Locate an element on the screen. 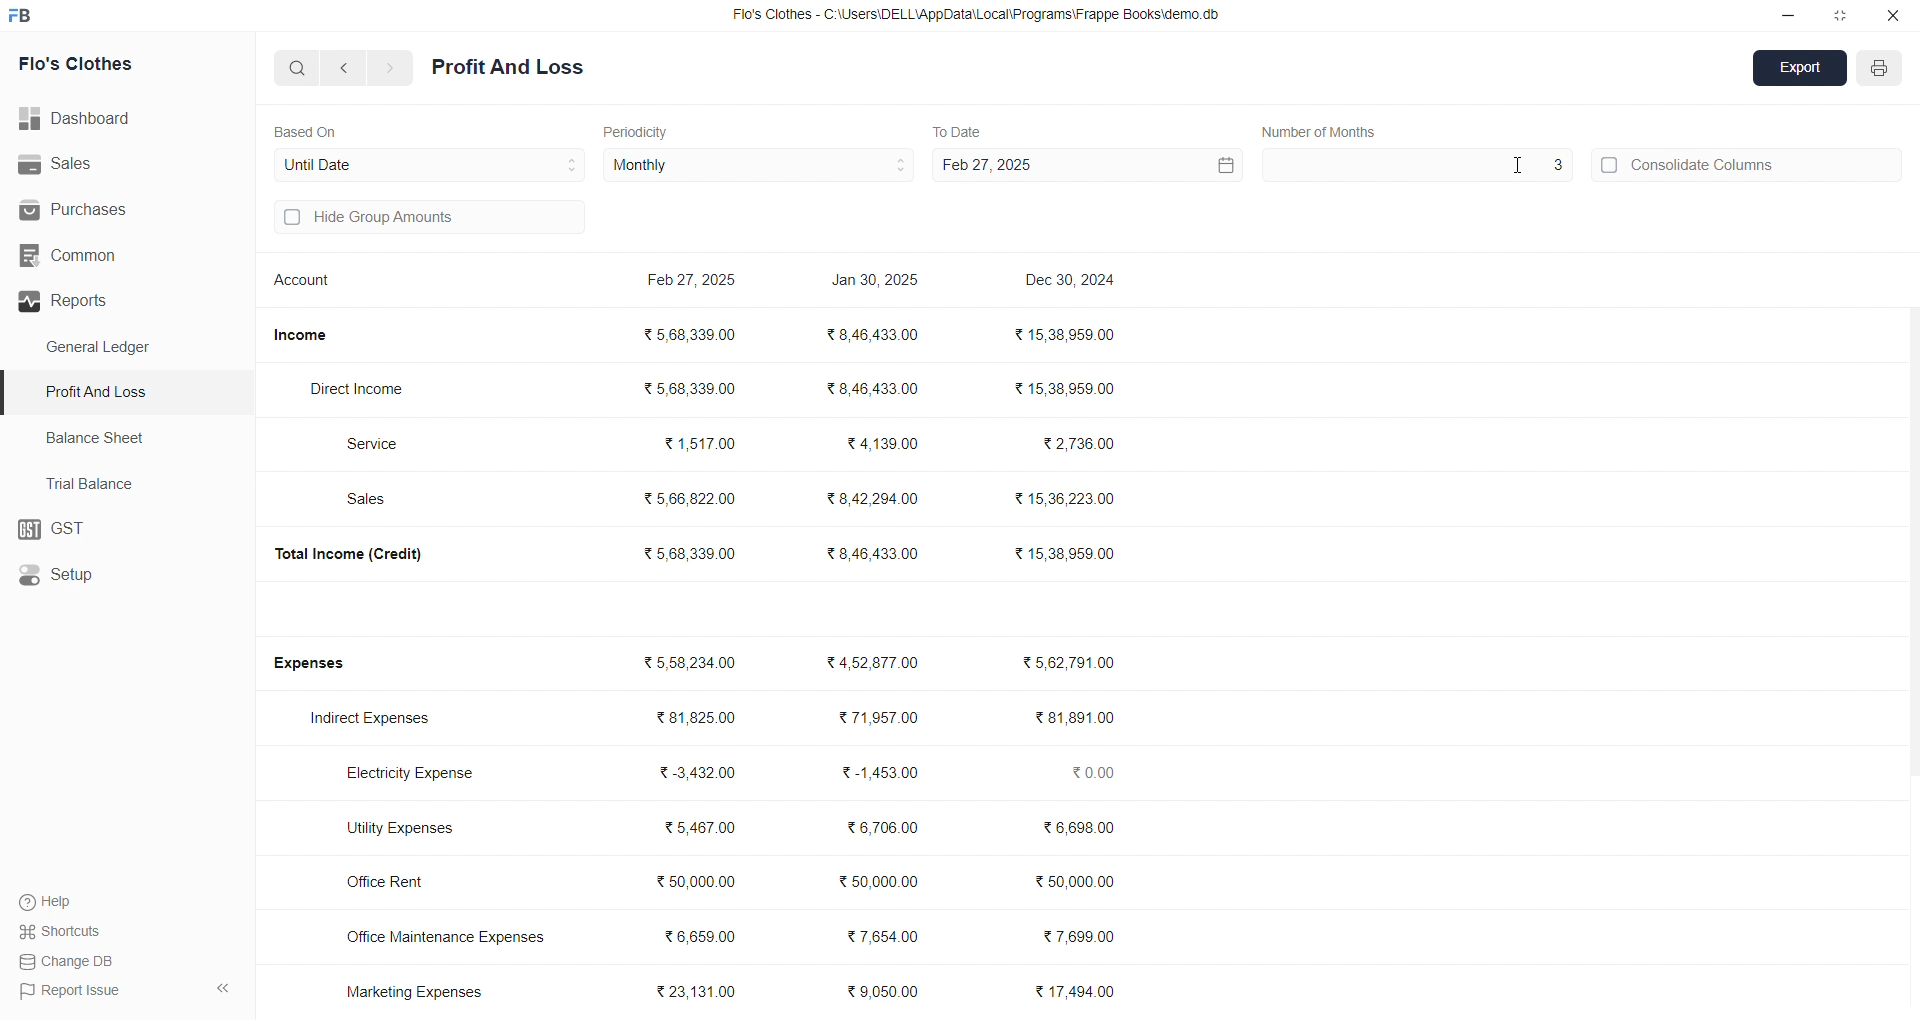 Image resolution: width=1920 pixels, height=1020 pixels. Consolidate Columns is located at coordinates (1748, 162).